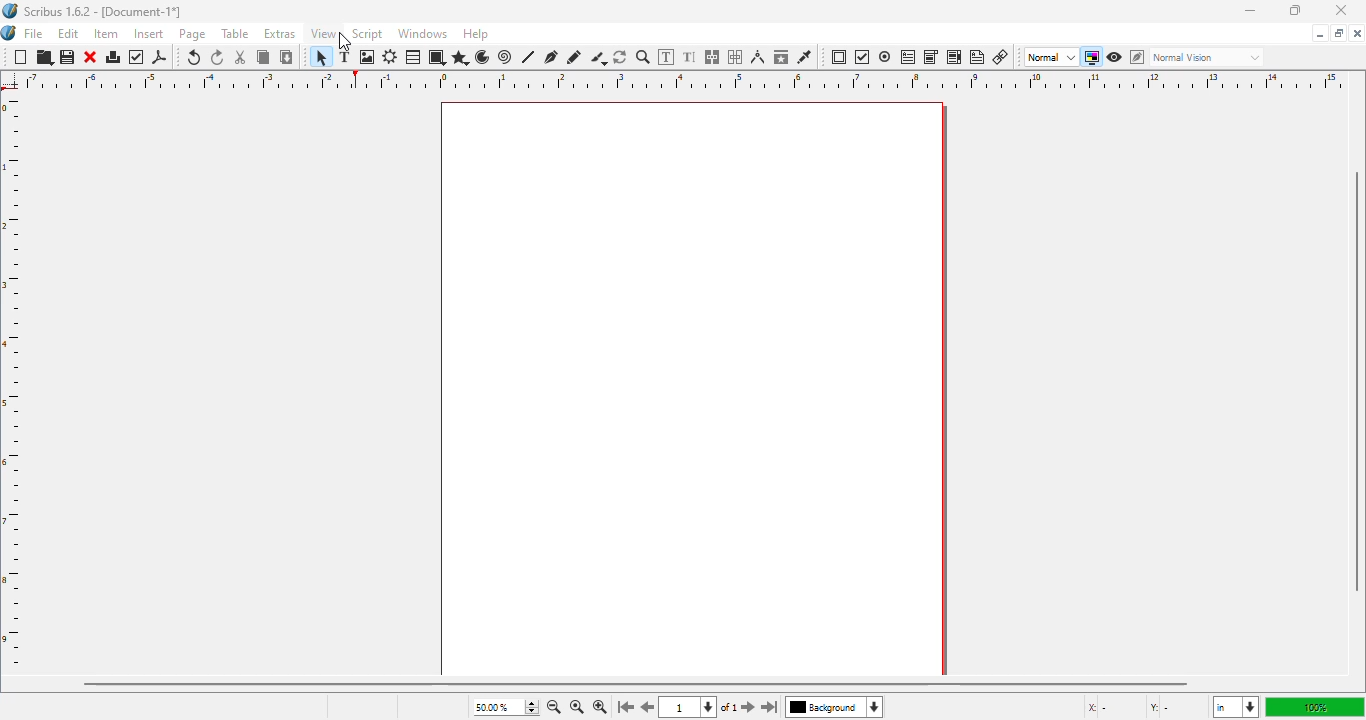 The height and width of the screenshot is (720, 1366). I want to click on cursor, so click(345, 41).